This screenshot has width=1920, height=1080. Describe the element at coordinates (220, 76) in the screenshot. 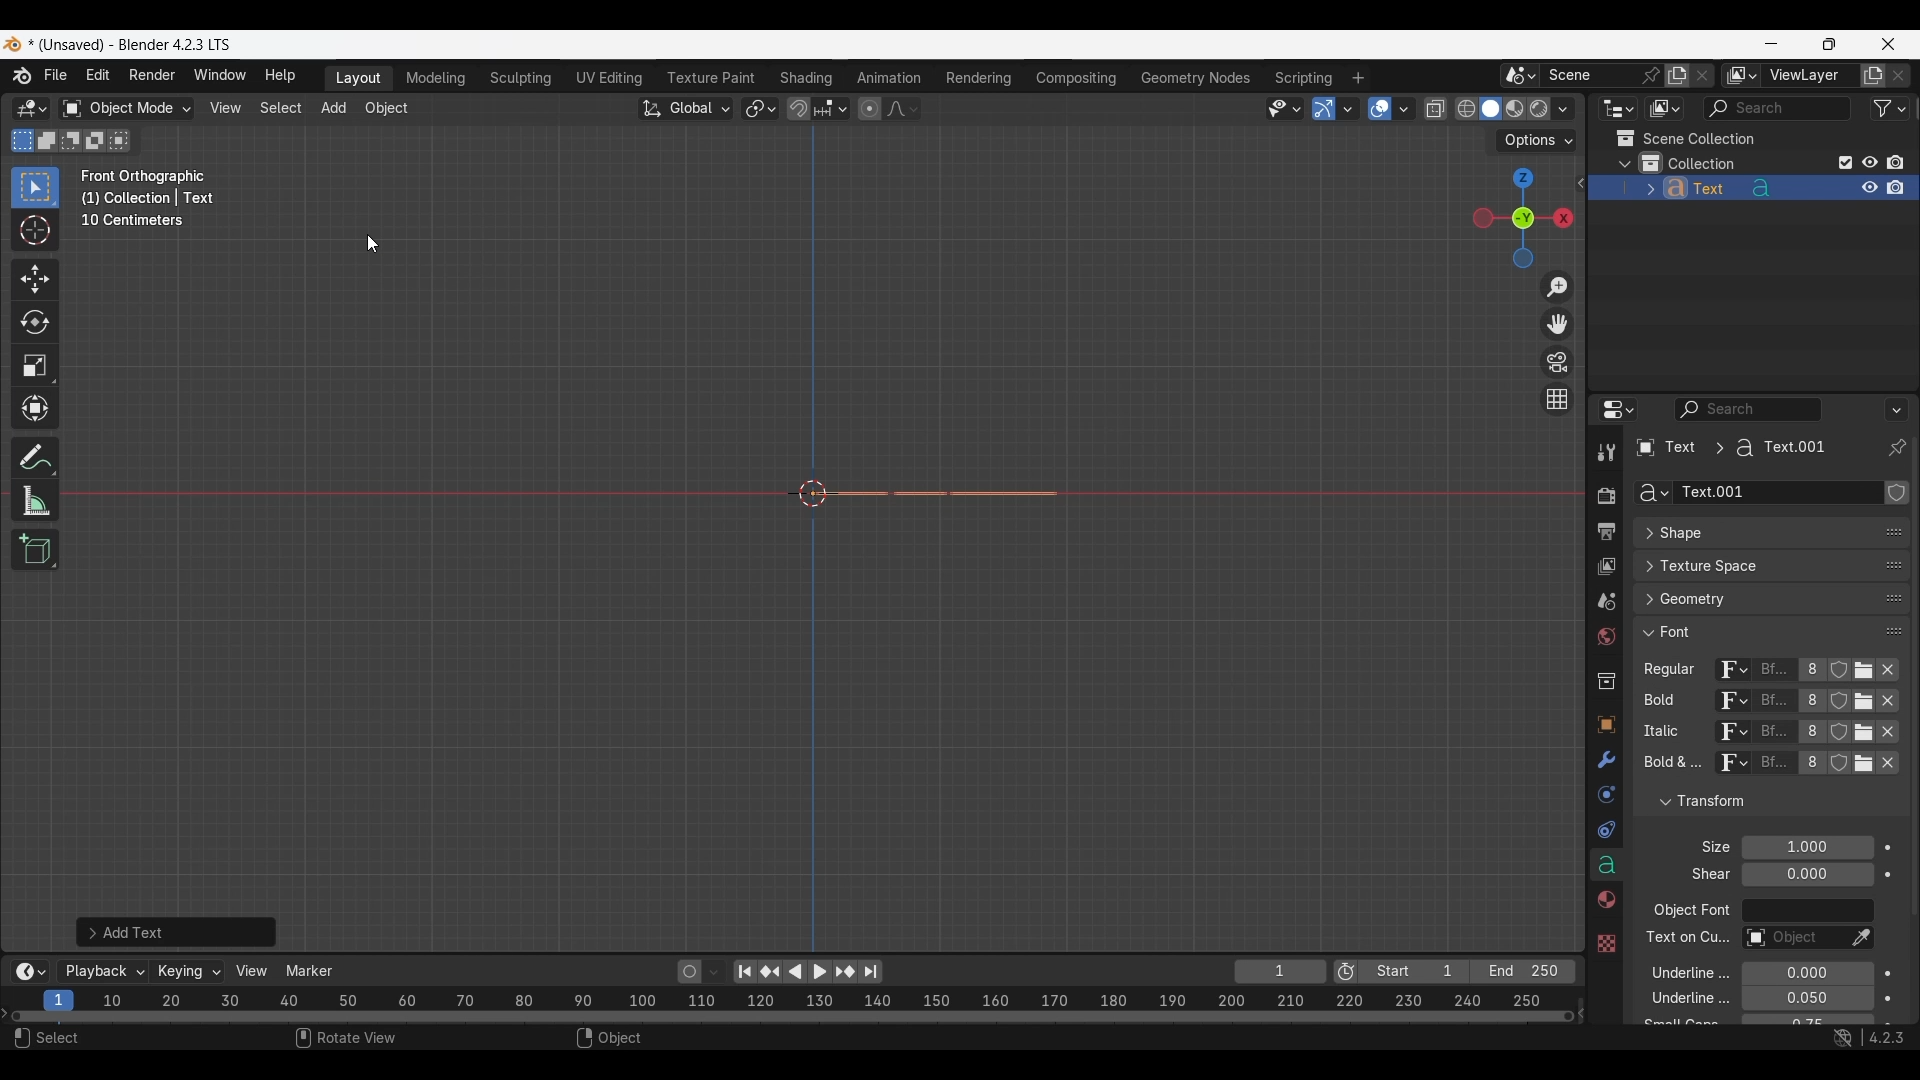

I see `Window menu` at that location.